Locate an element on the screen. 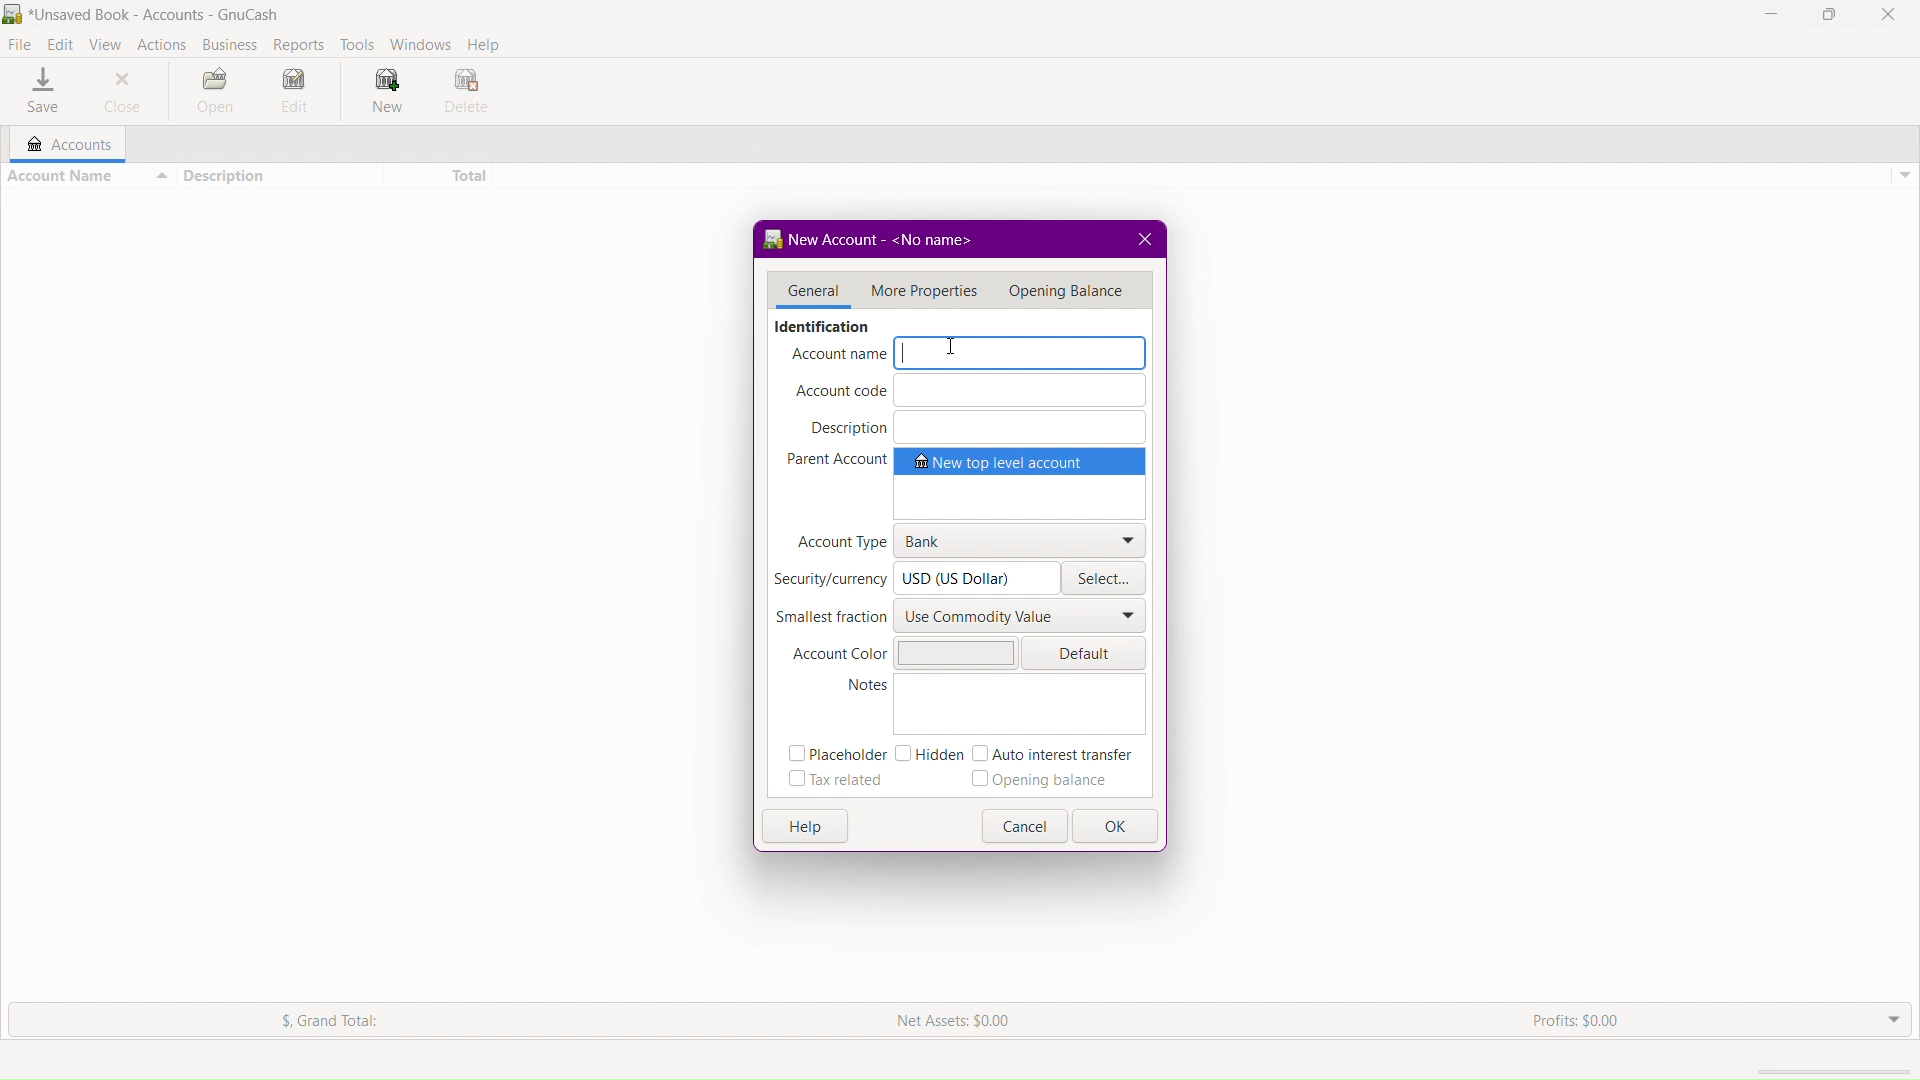 This screenshot has height=1080, width=1920. Parent Account is located at coordinates (967, 483).